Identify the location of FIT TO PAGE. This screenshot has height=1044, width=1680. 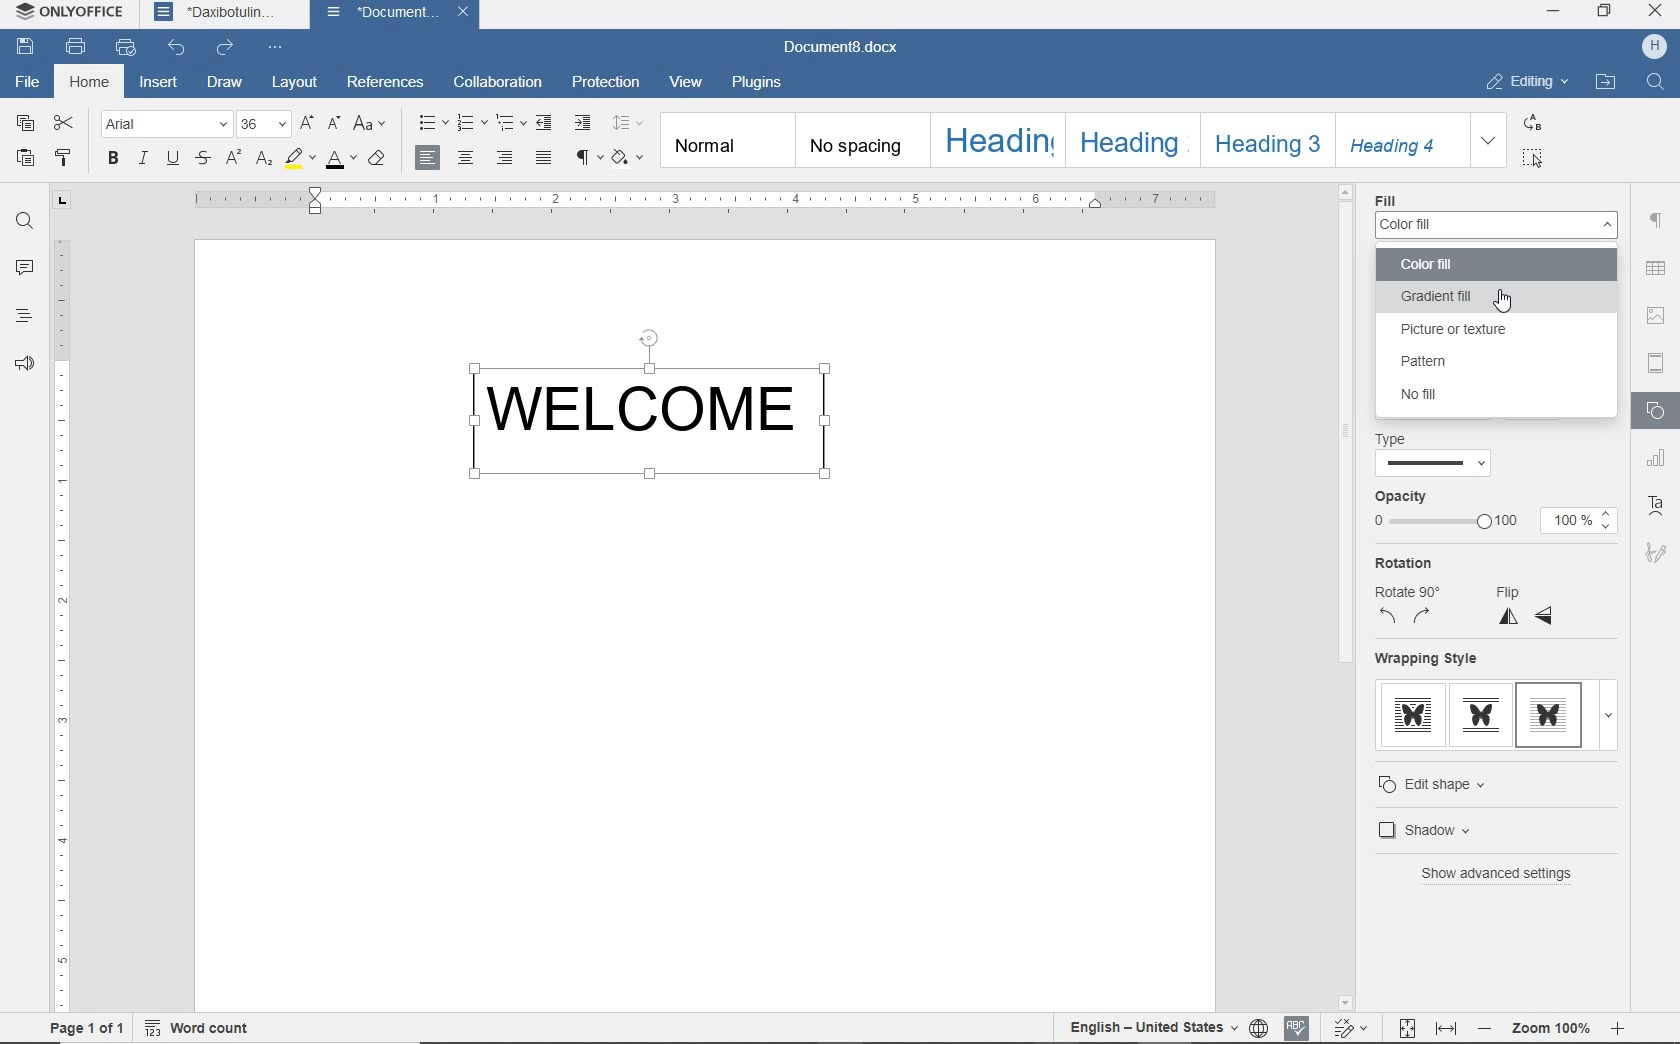
(1407, 1029).